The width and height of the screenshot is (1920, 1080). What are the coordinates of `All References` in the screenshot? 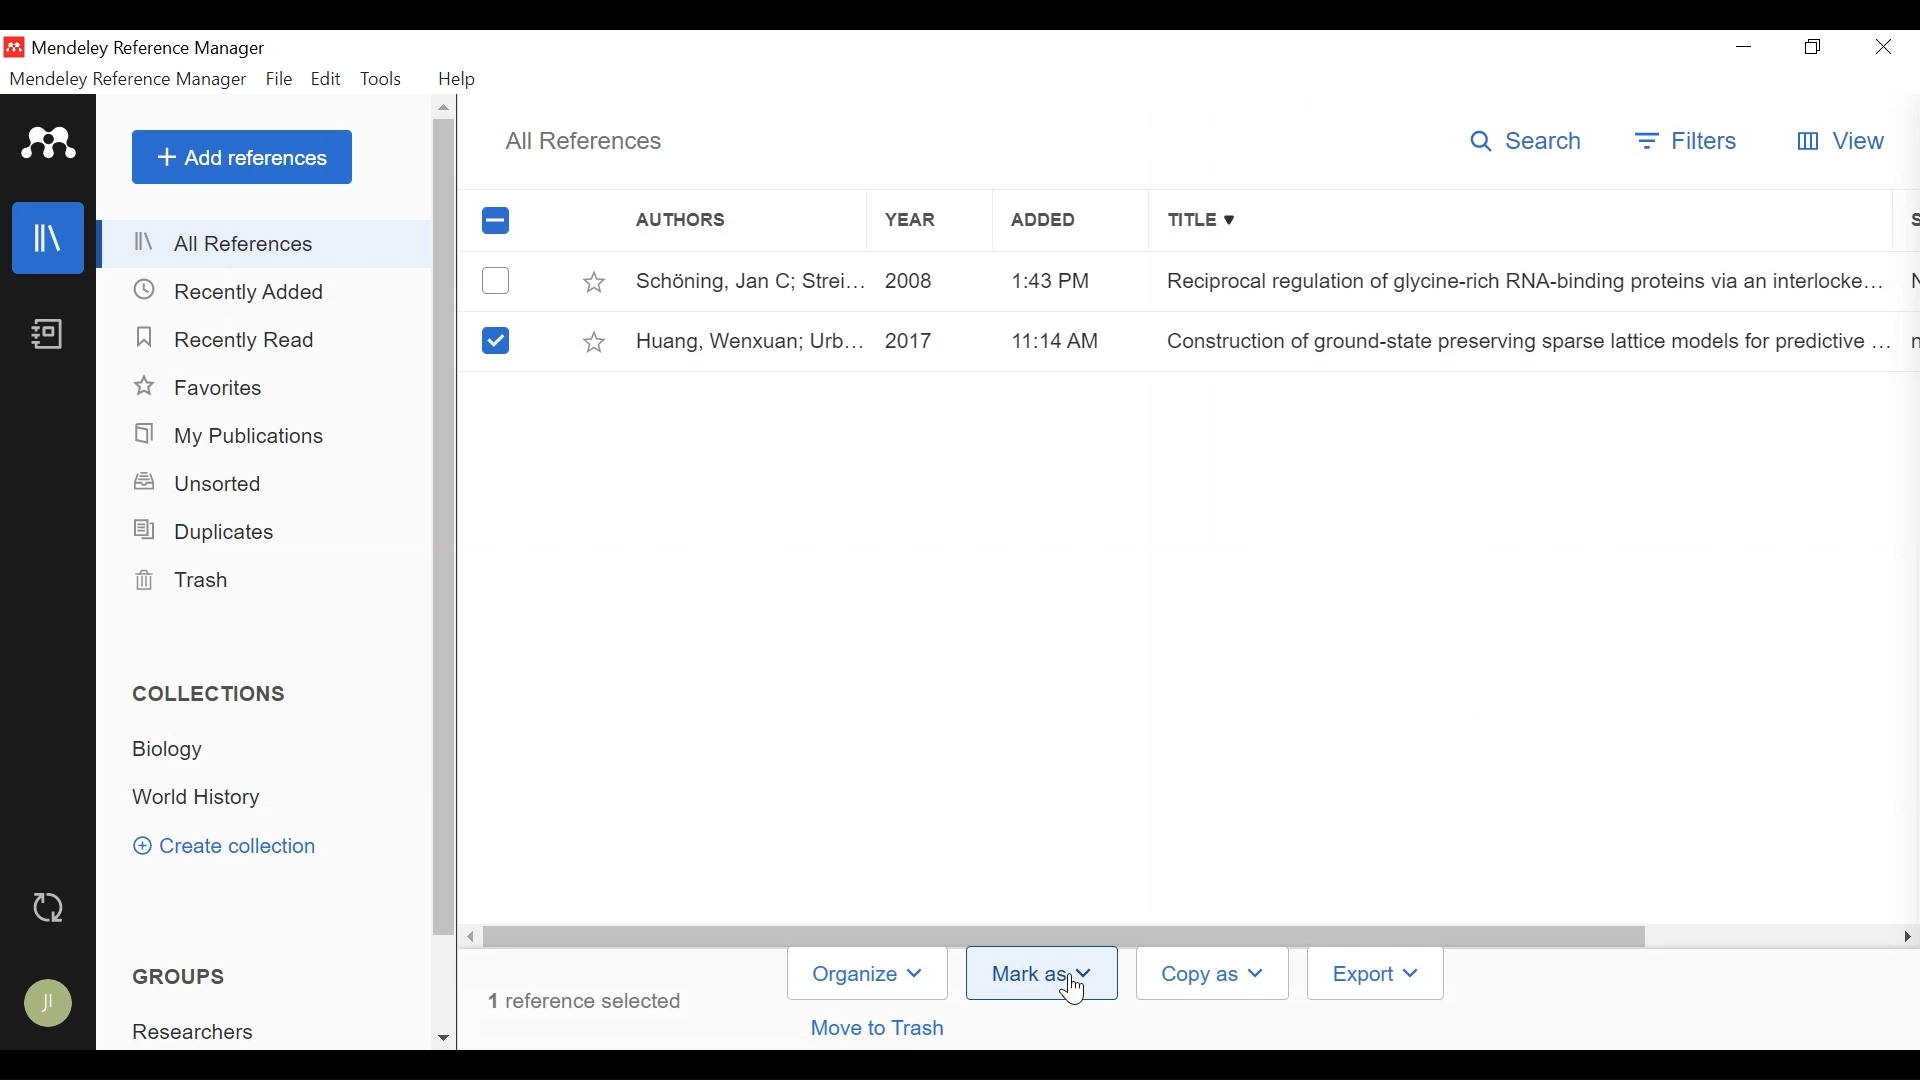 It's located at (580, 141).